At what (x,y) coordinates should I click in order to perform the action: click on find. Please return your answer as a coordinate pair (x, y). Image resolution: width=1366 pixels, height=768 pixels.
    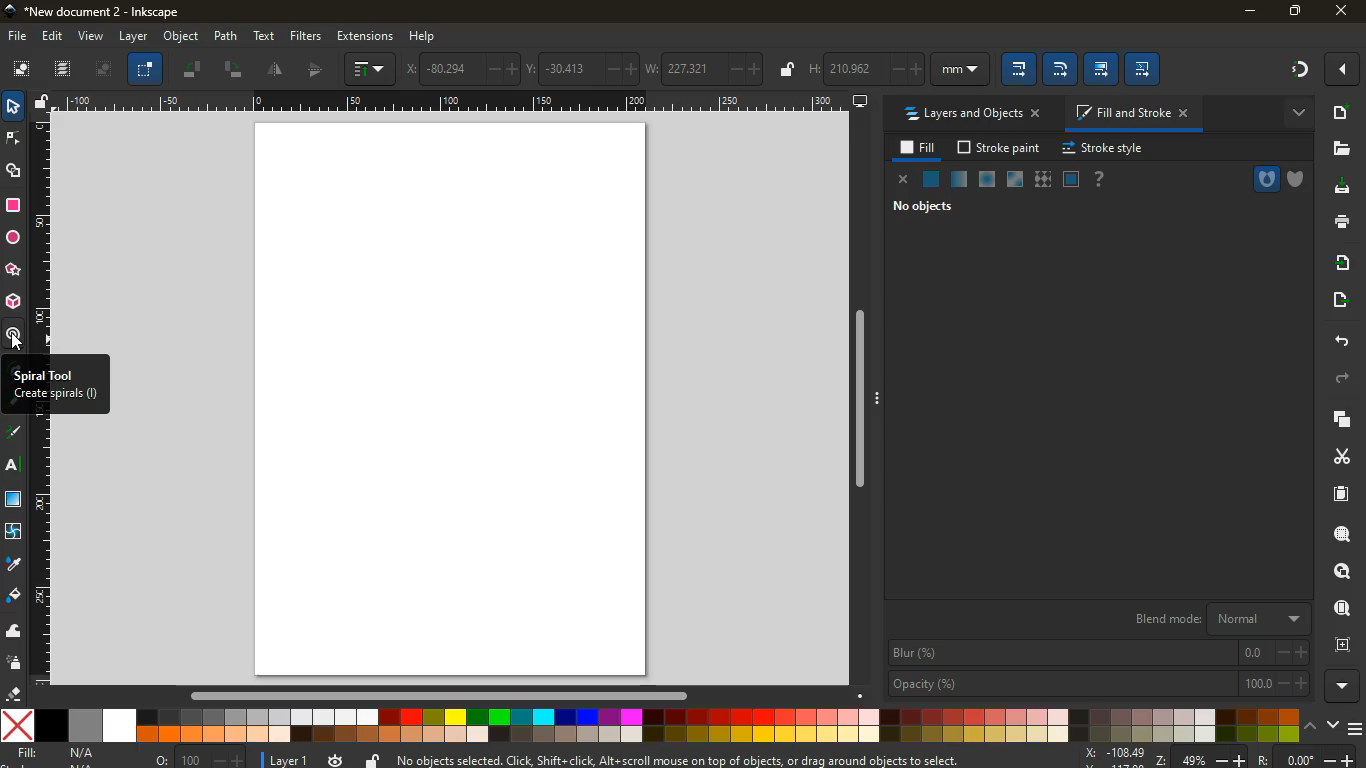
    Looking at the image, I should click on (1339, 608).